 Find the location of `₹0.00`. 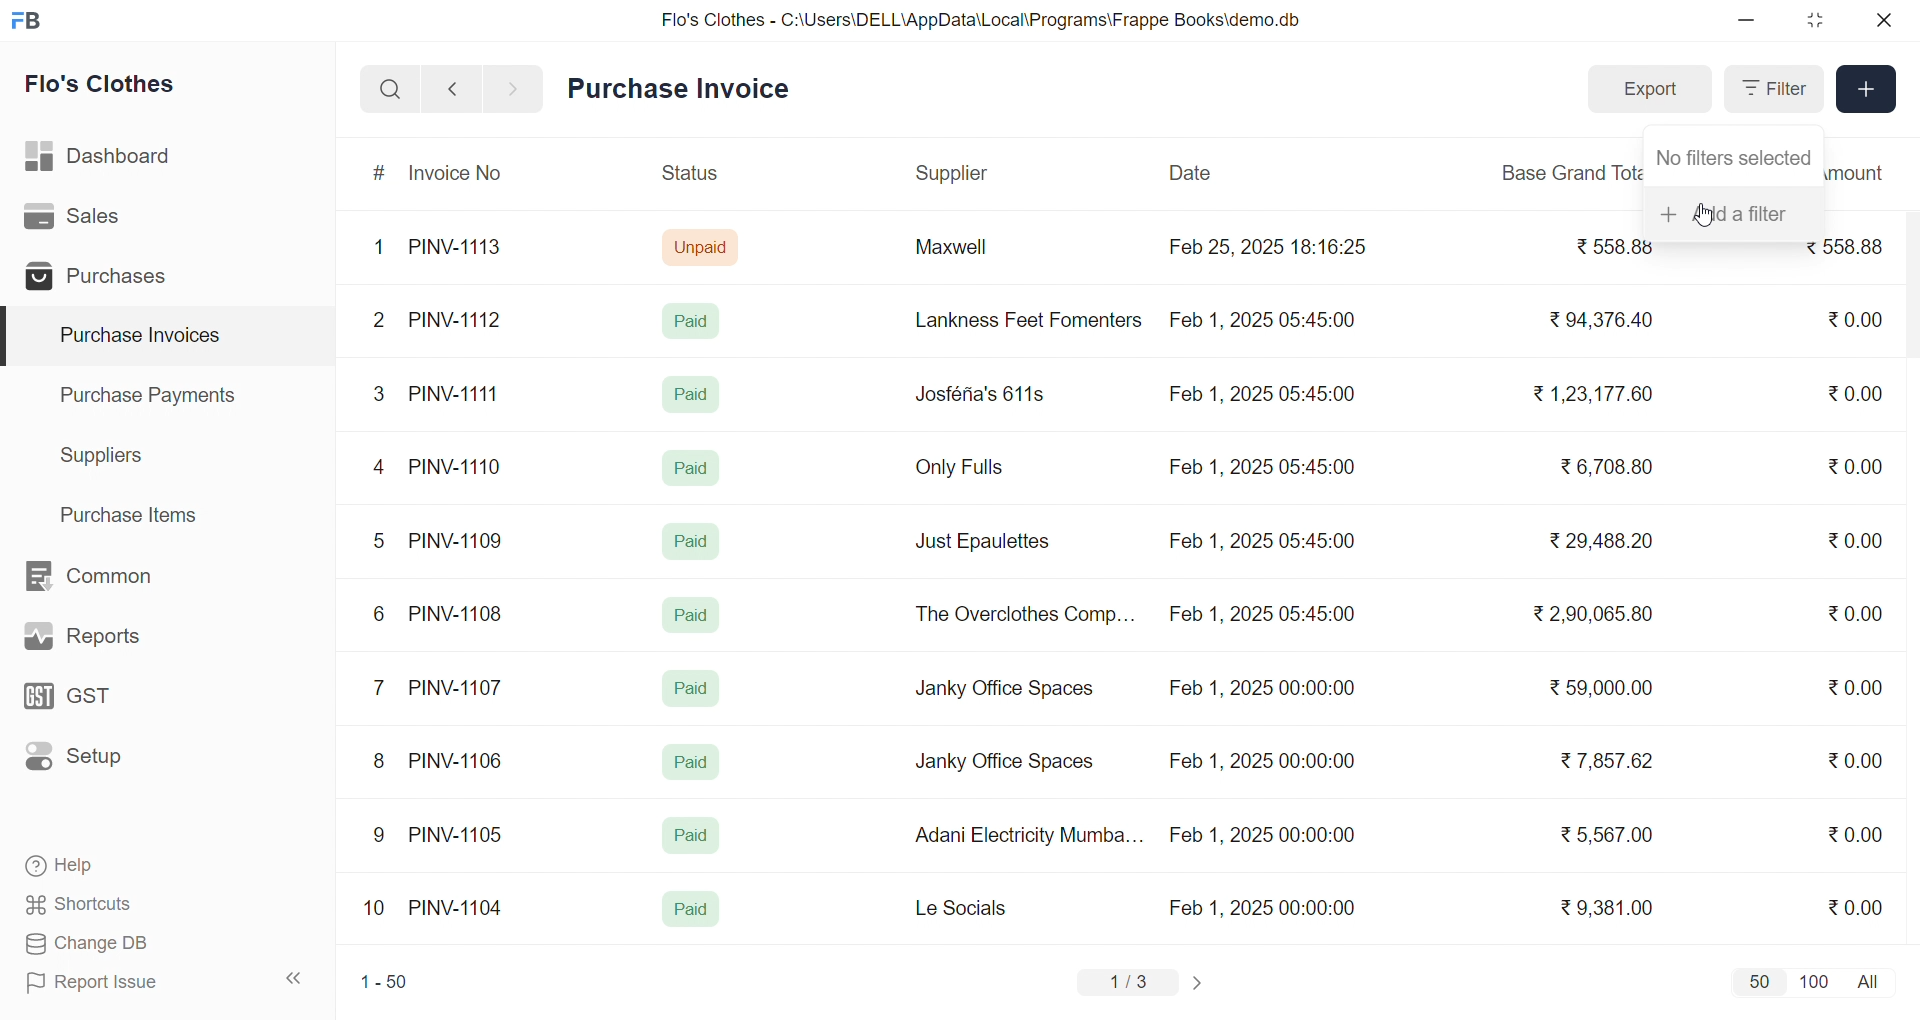

₹0.00 is located at coordinates (1855, 466).